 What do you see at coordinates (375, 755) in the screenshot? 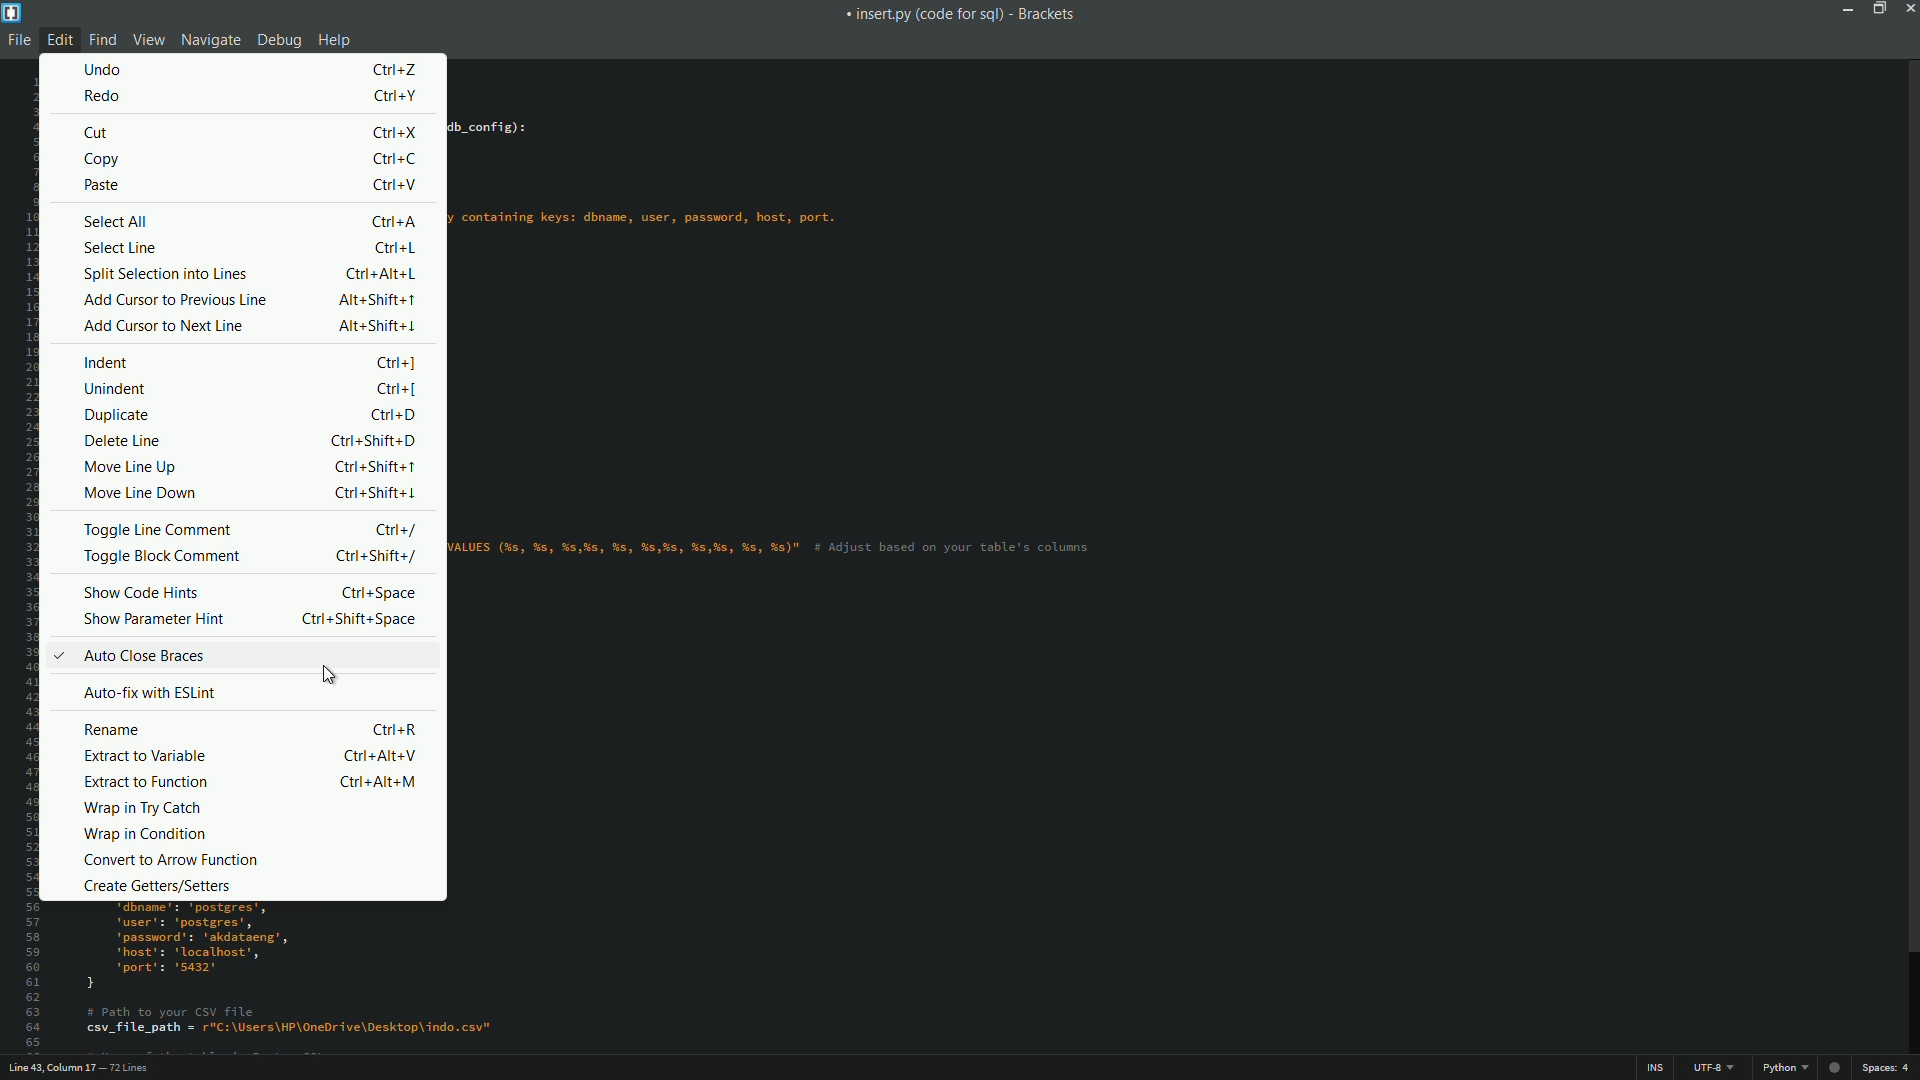
I see `keyboard shortcut` at bounding box center [375, 755].